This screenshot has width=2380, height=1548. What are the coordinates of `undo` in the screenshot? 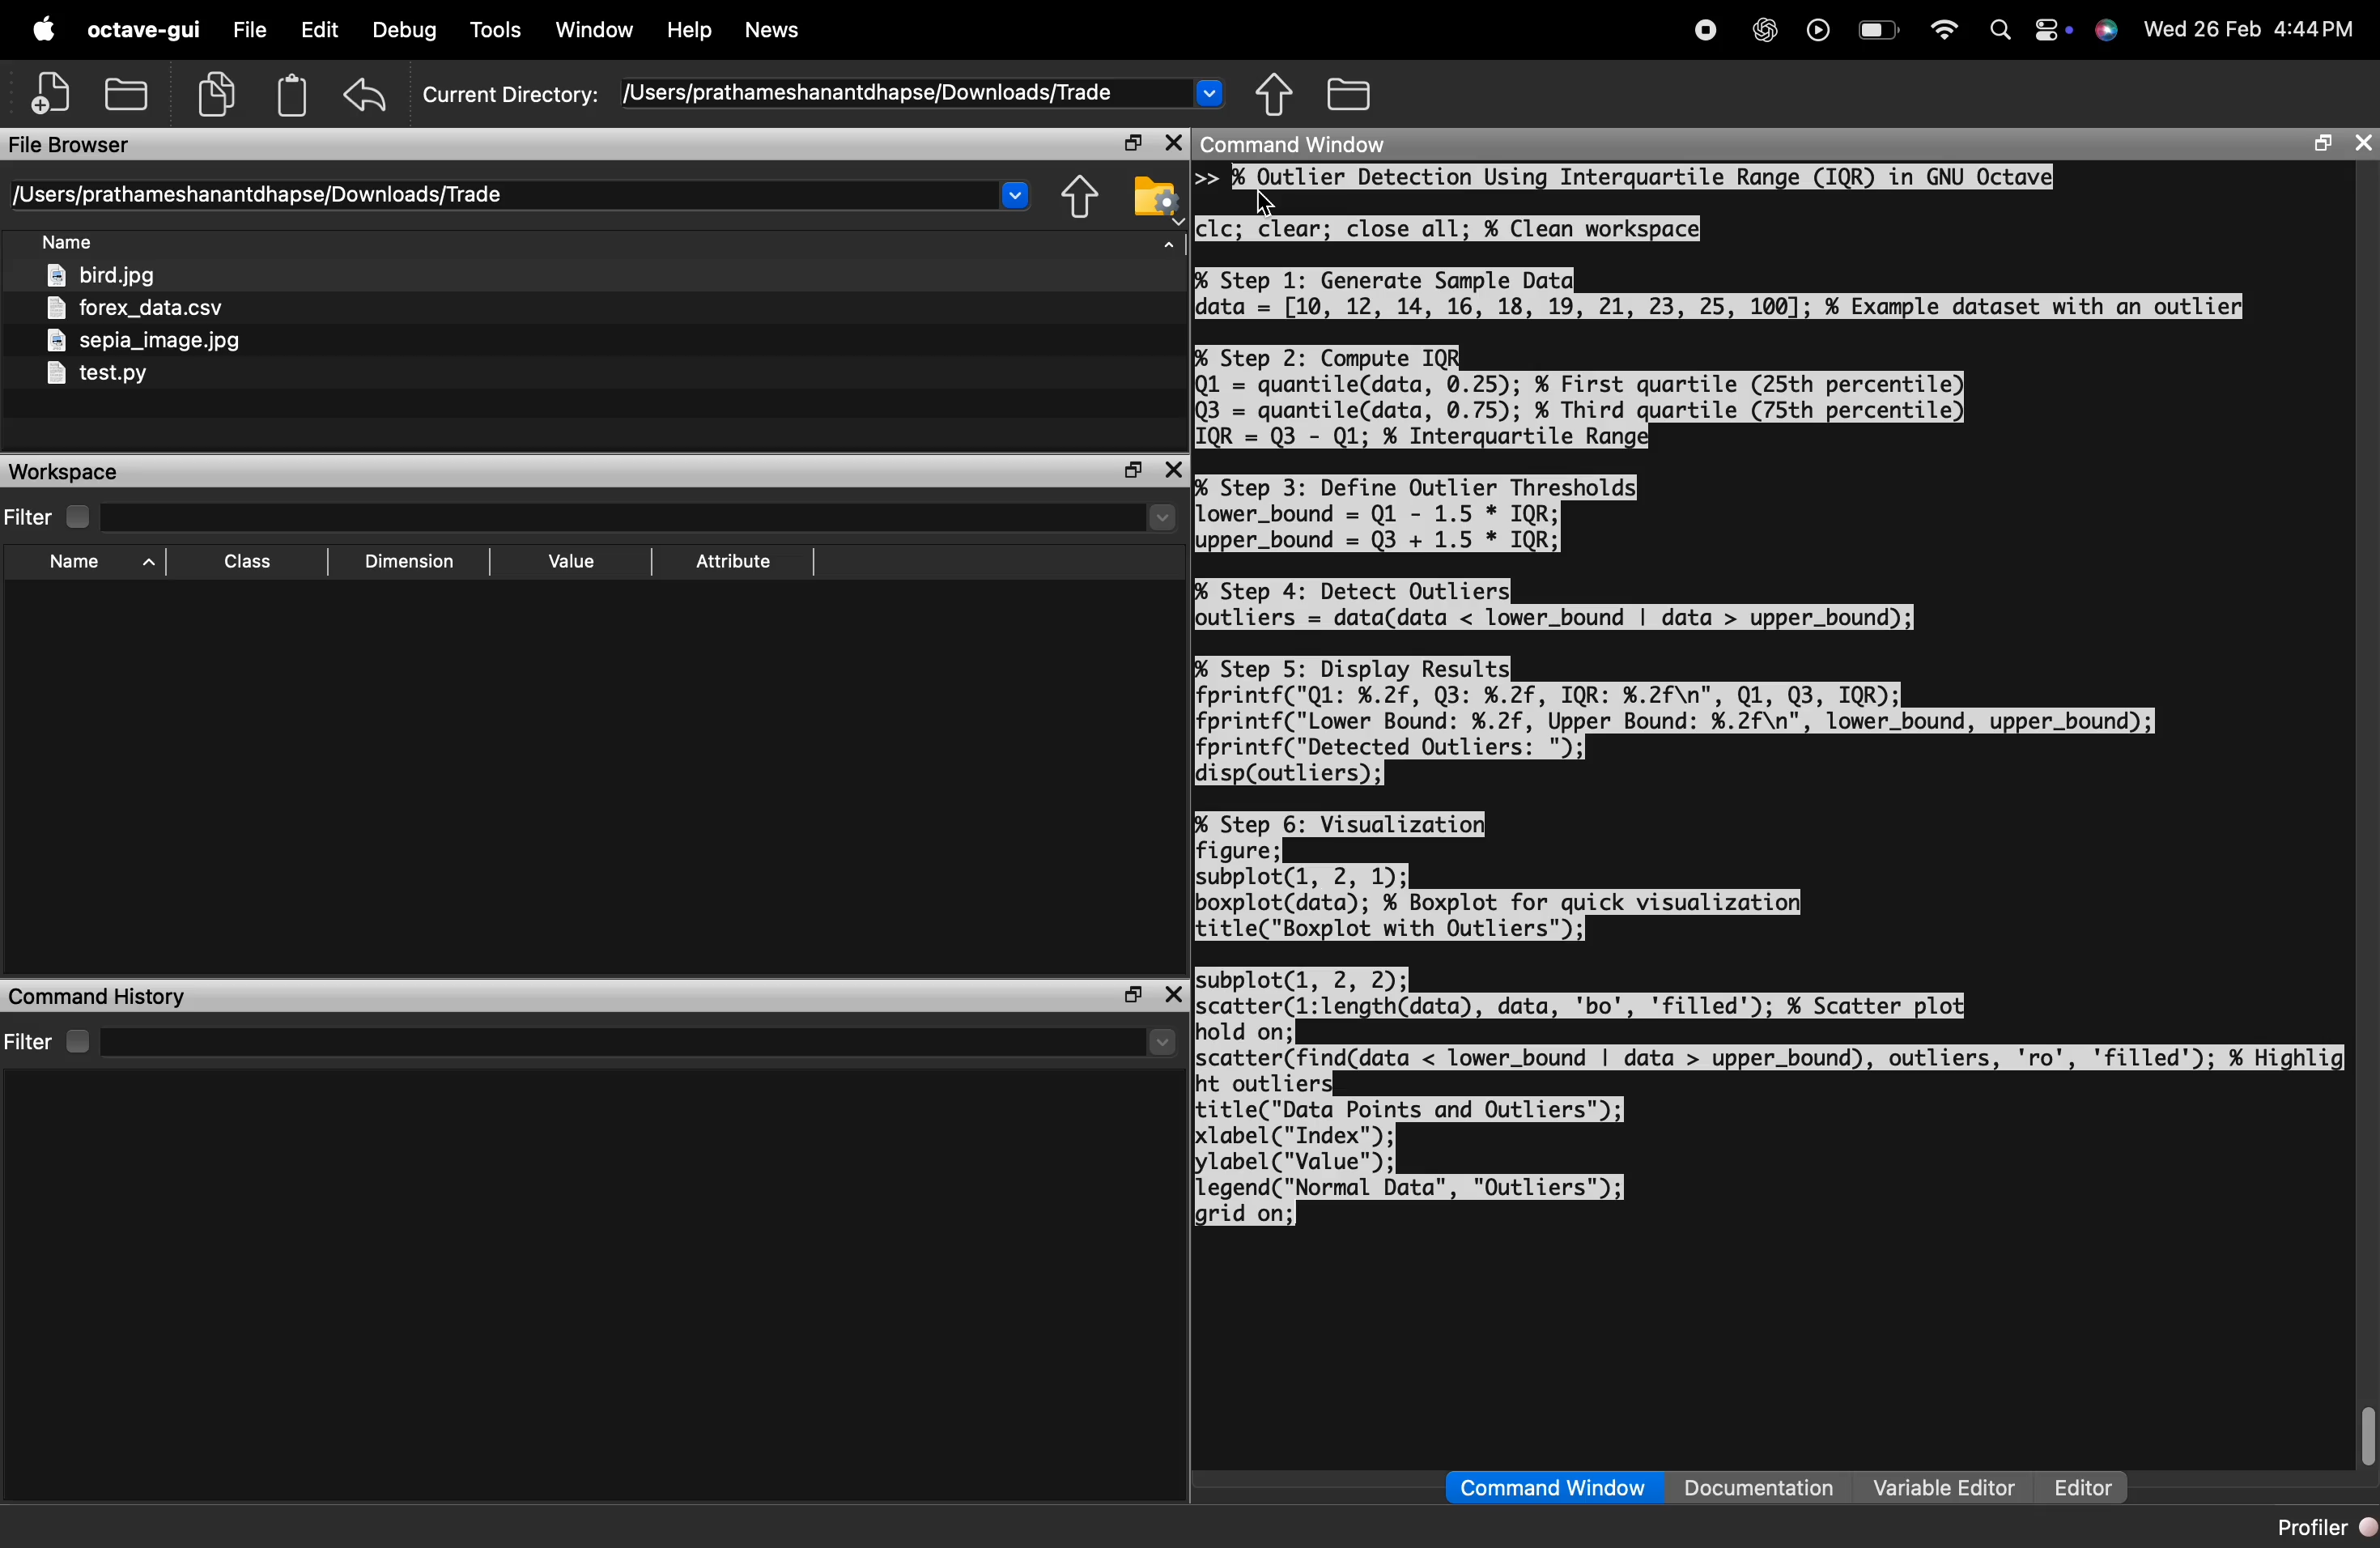 It's located at (365, 96).